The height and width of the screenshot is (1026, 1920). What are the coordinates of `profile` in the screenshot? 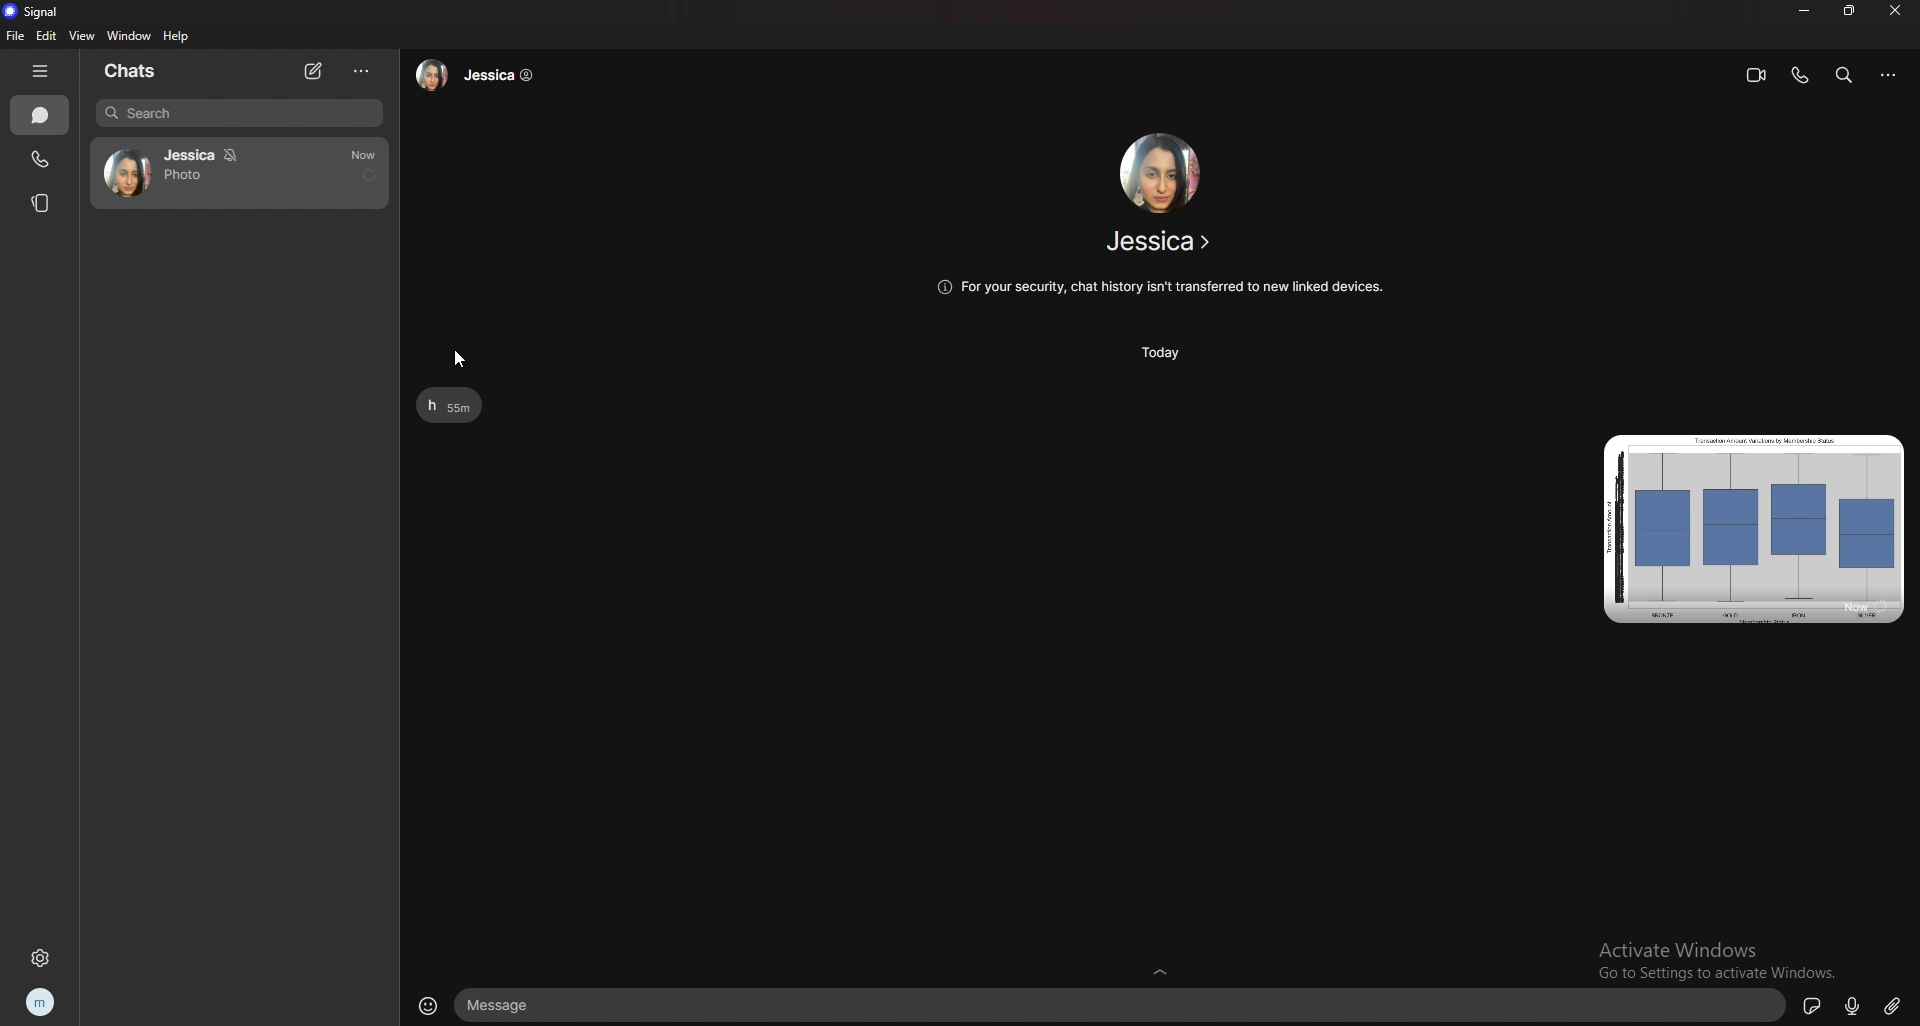 It's located at (42, 1002).